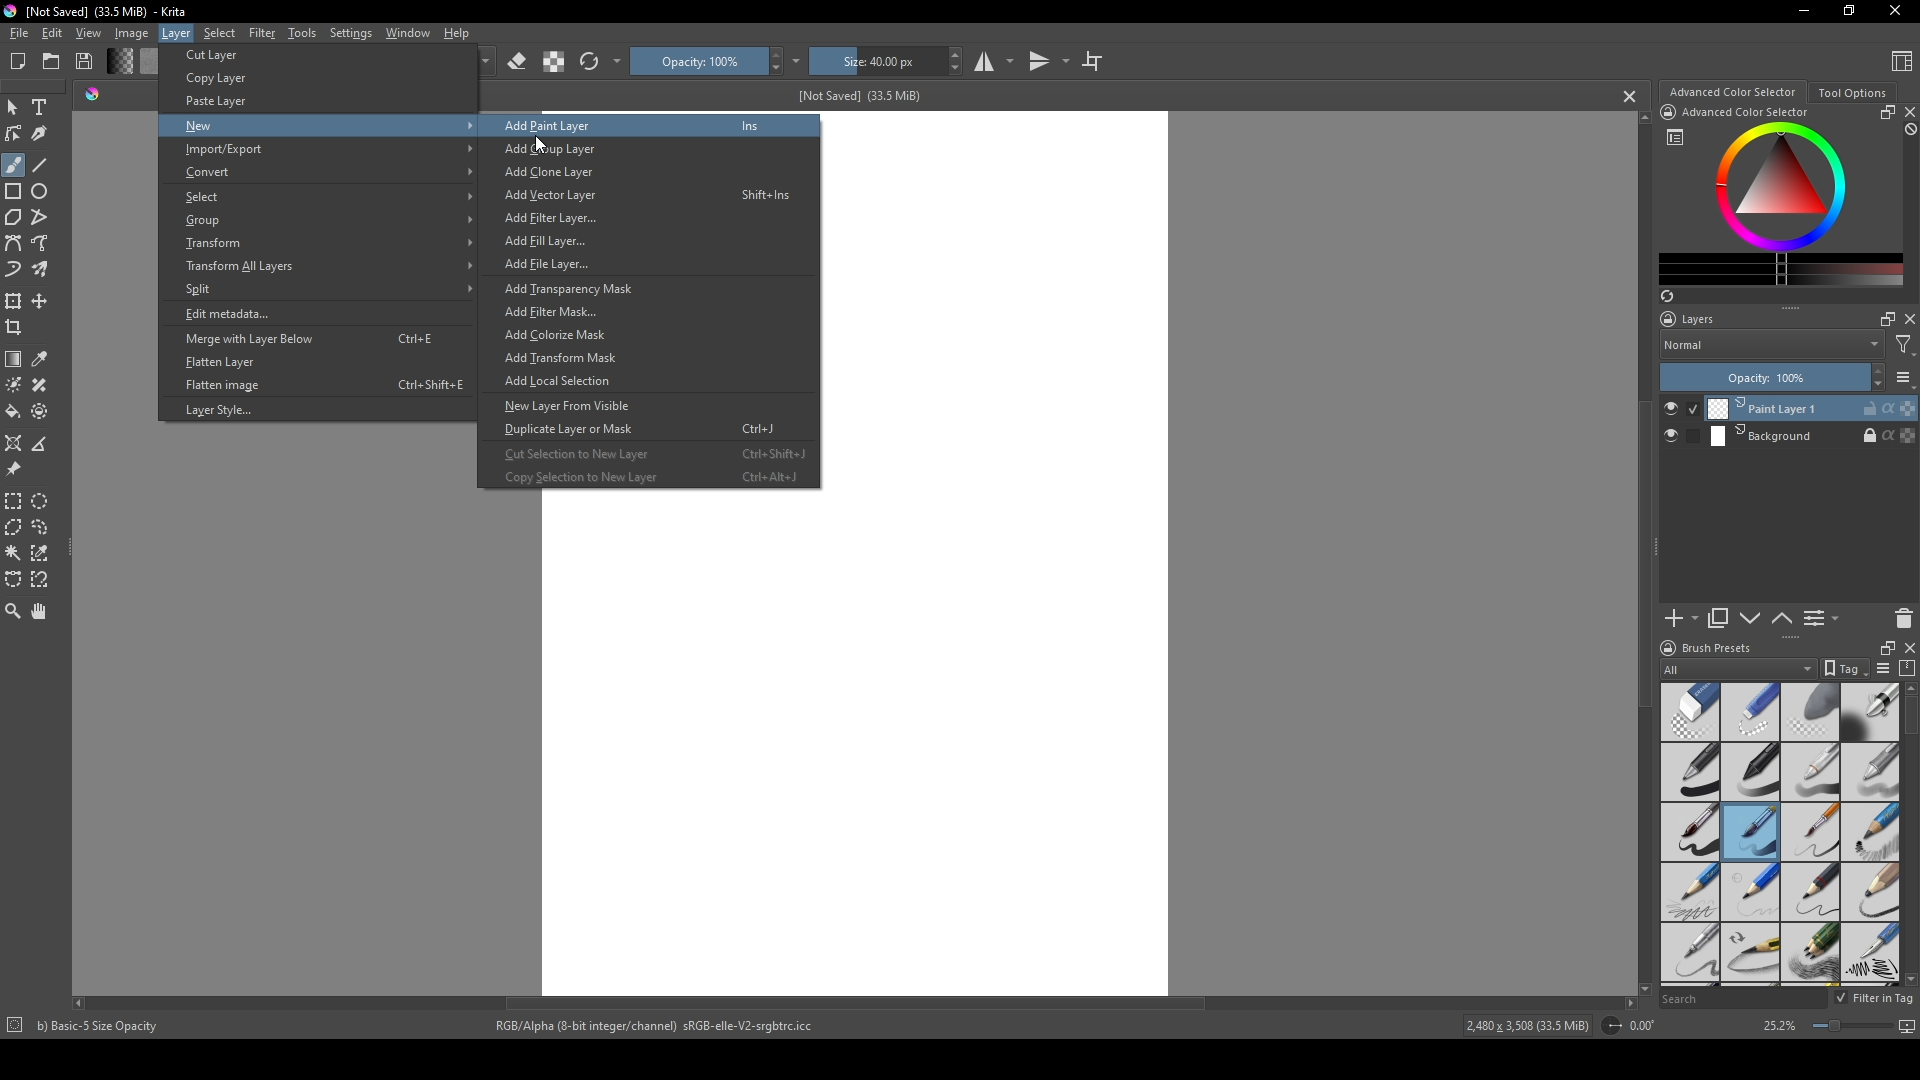 The image size is (1920, 1080). What do you see at coordinates (542, 145) in the screenshot?
I see `cursor` at bounding box center [542, 145].